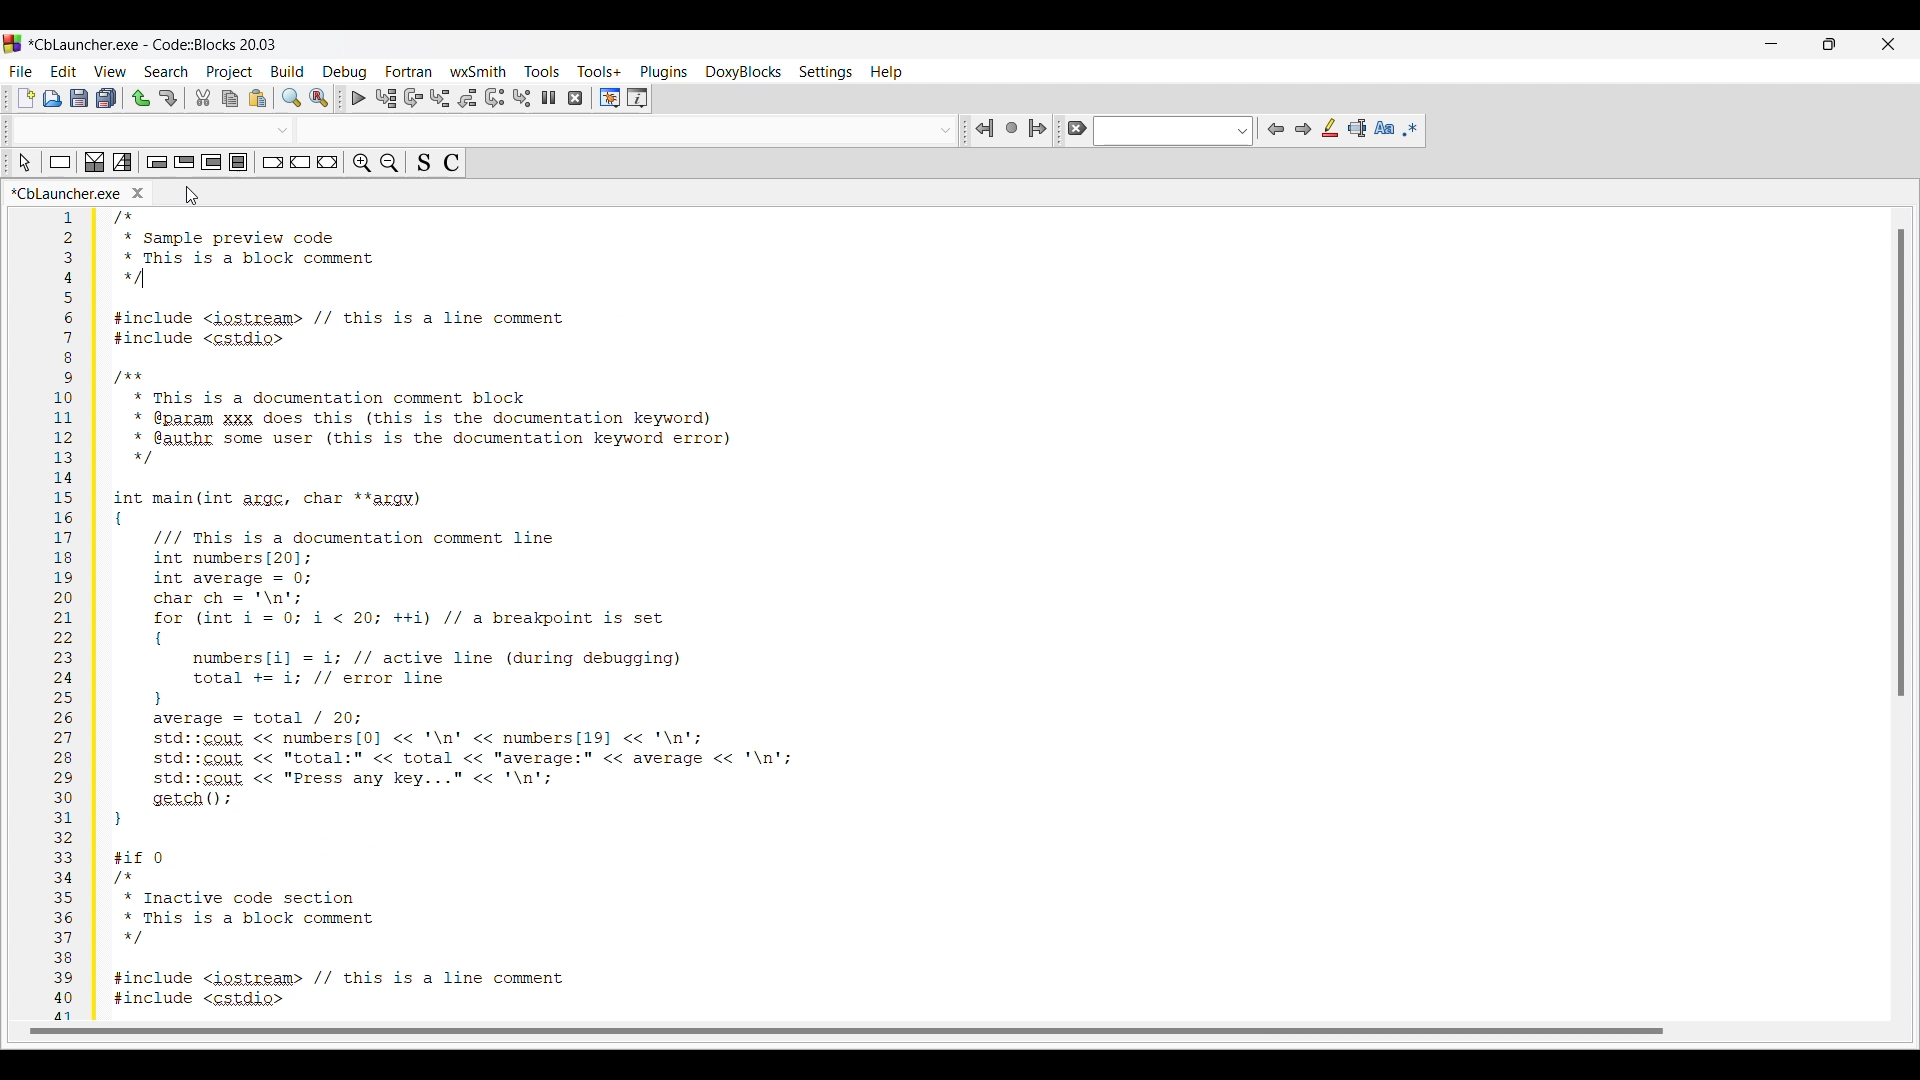 The width and height of the screenshot is (1920, 1080). Describe the element at coordinates (291, 98) in the screenshot. I see `Find` at that location.